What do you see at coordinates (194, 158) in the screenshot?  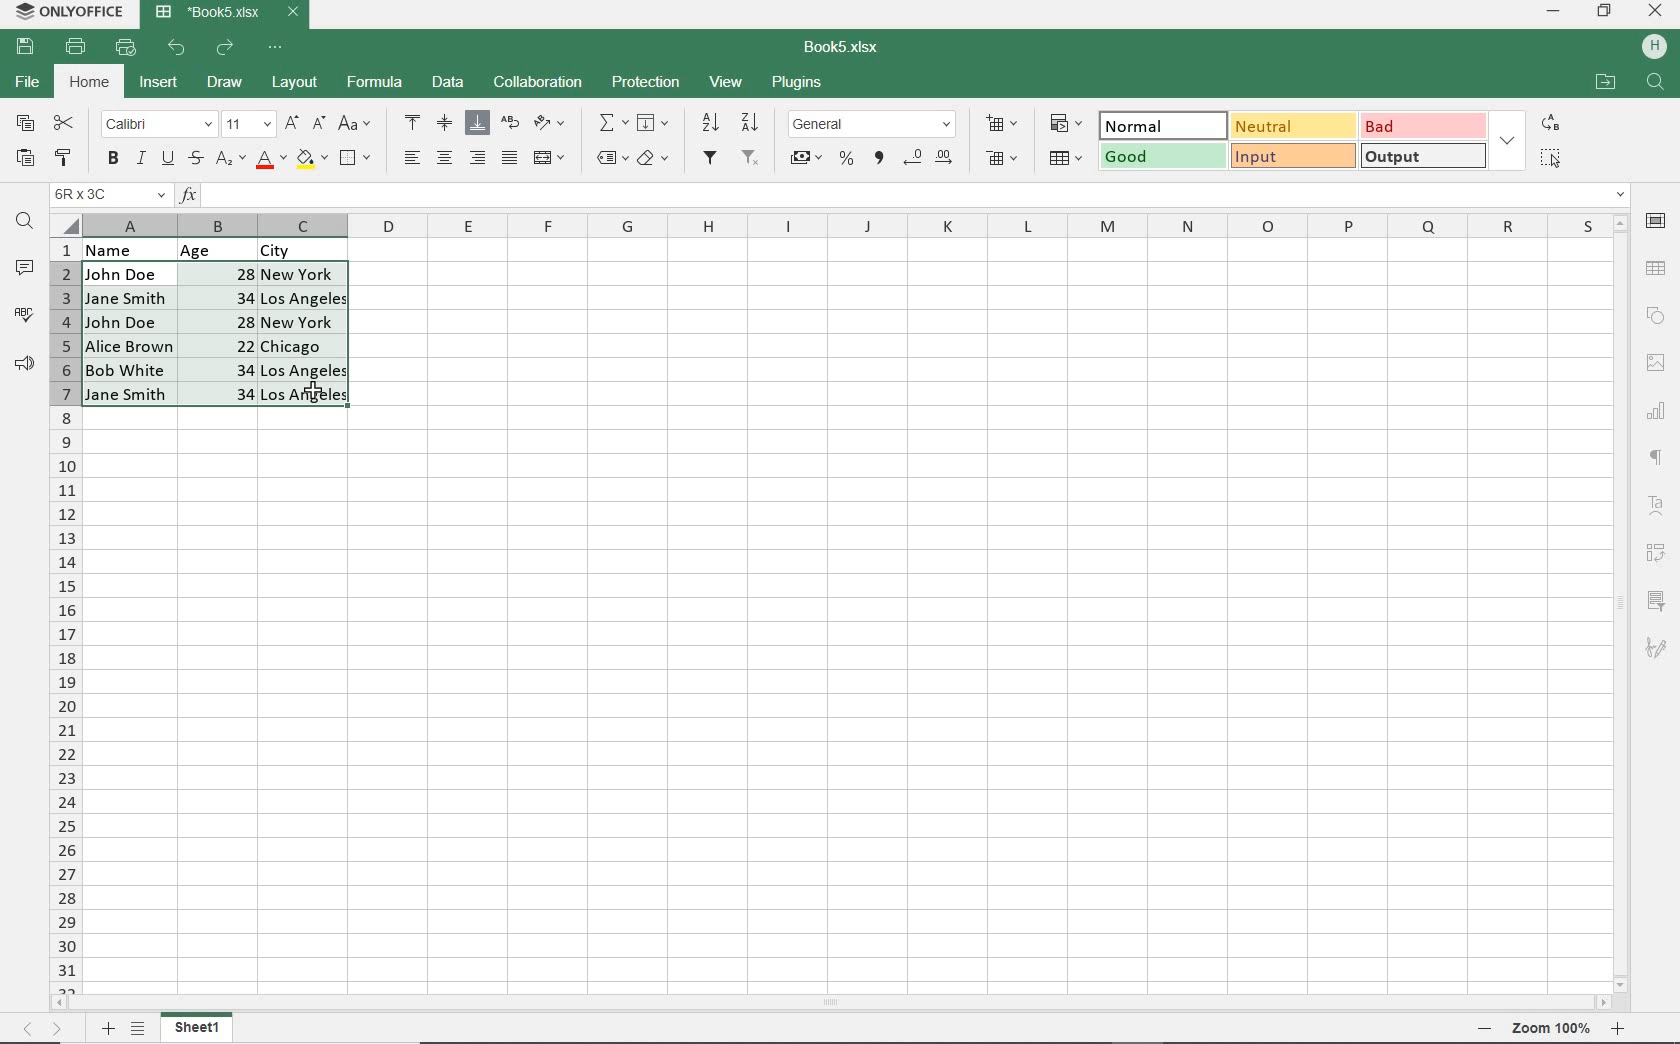 I see `STRIKETHROUGH` at bounding box center [194, 158].